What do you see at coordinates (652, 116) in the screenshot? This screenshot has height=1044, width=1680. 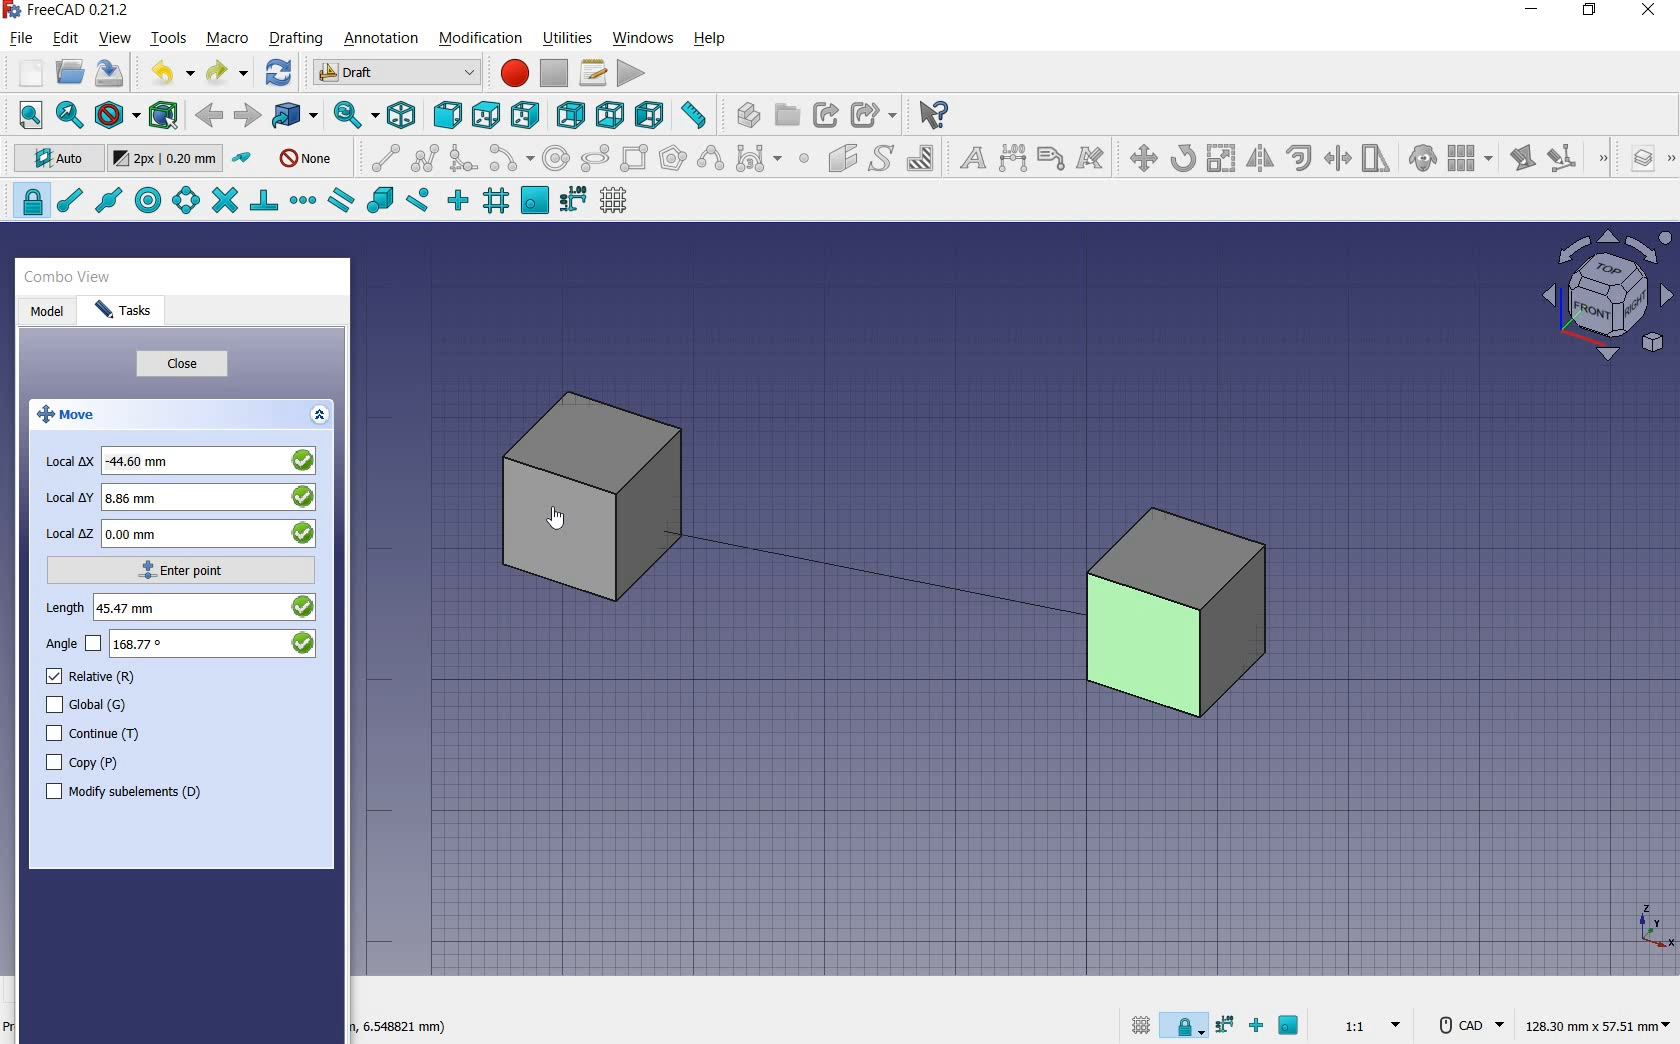 I see `left` at bounding box center [652, 116].